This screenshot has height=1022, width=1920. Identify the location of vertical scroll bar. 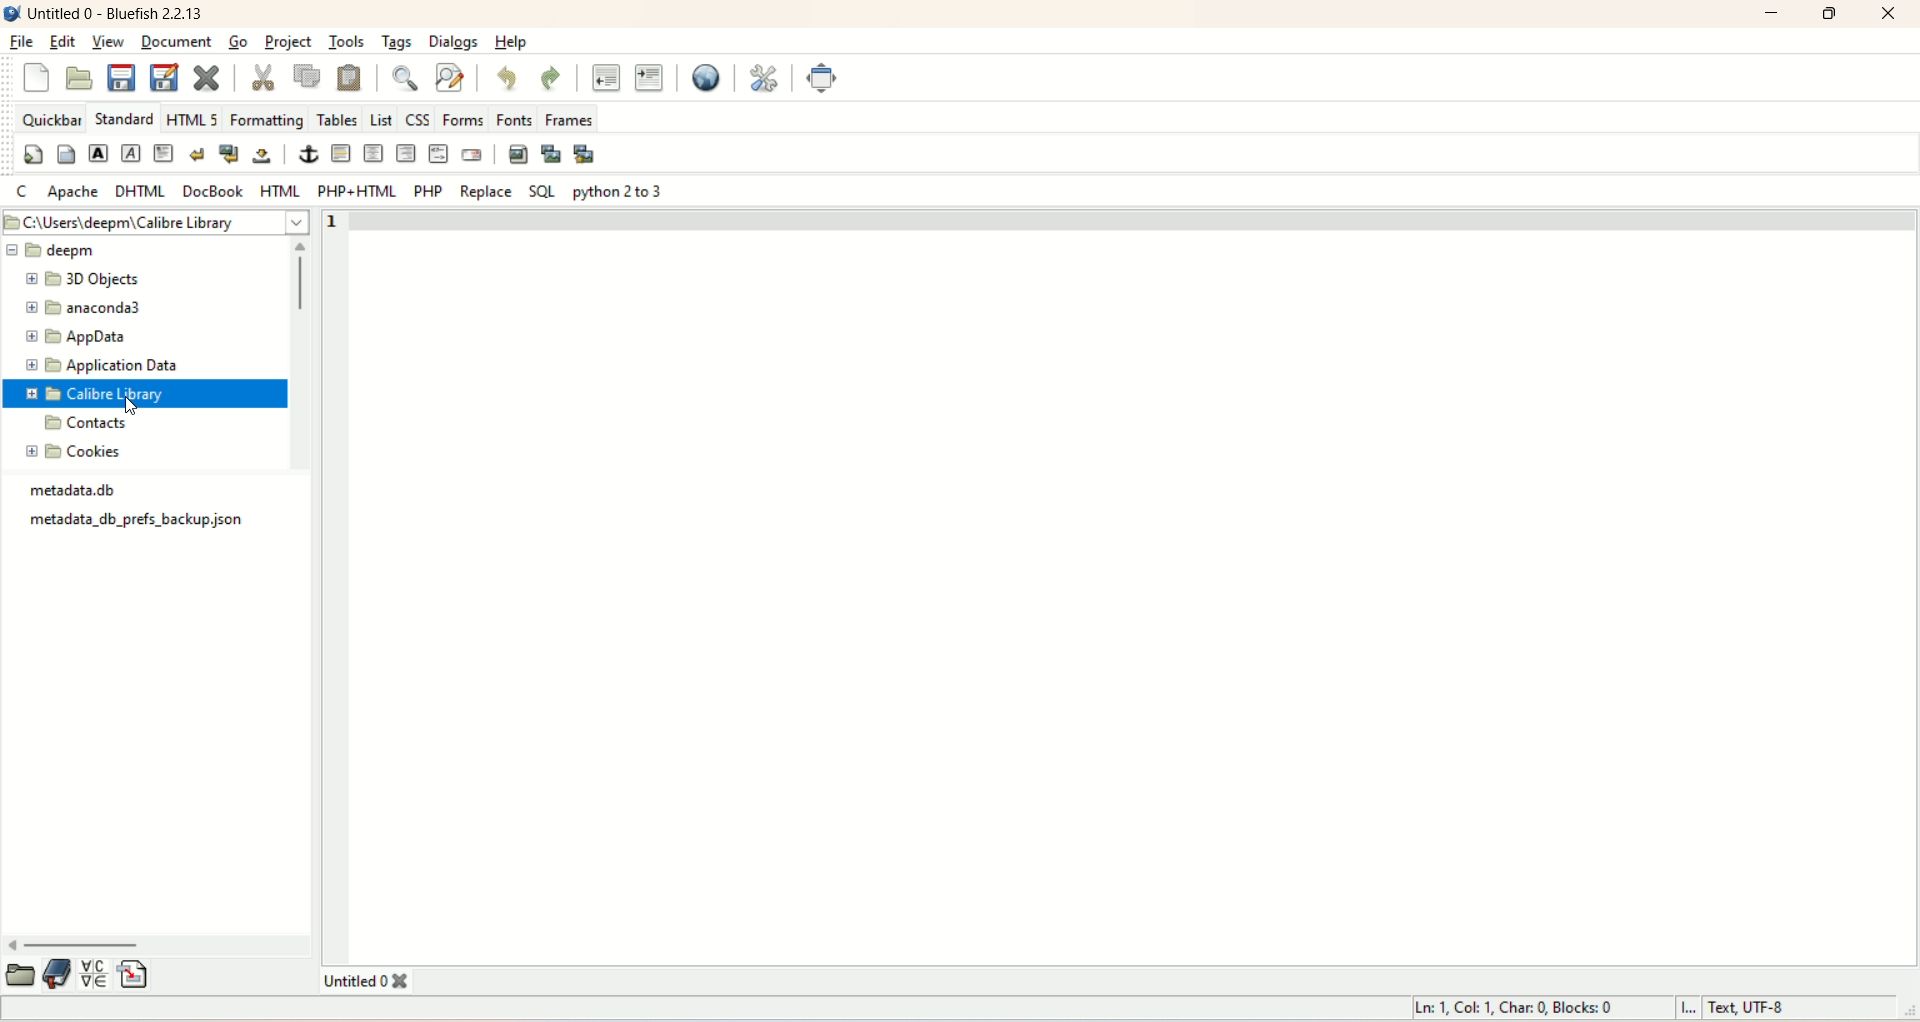
(305, 358).